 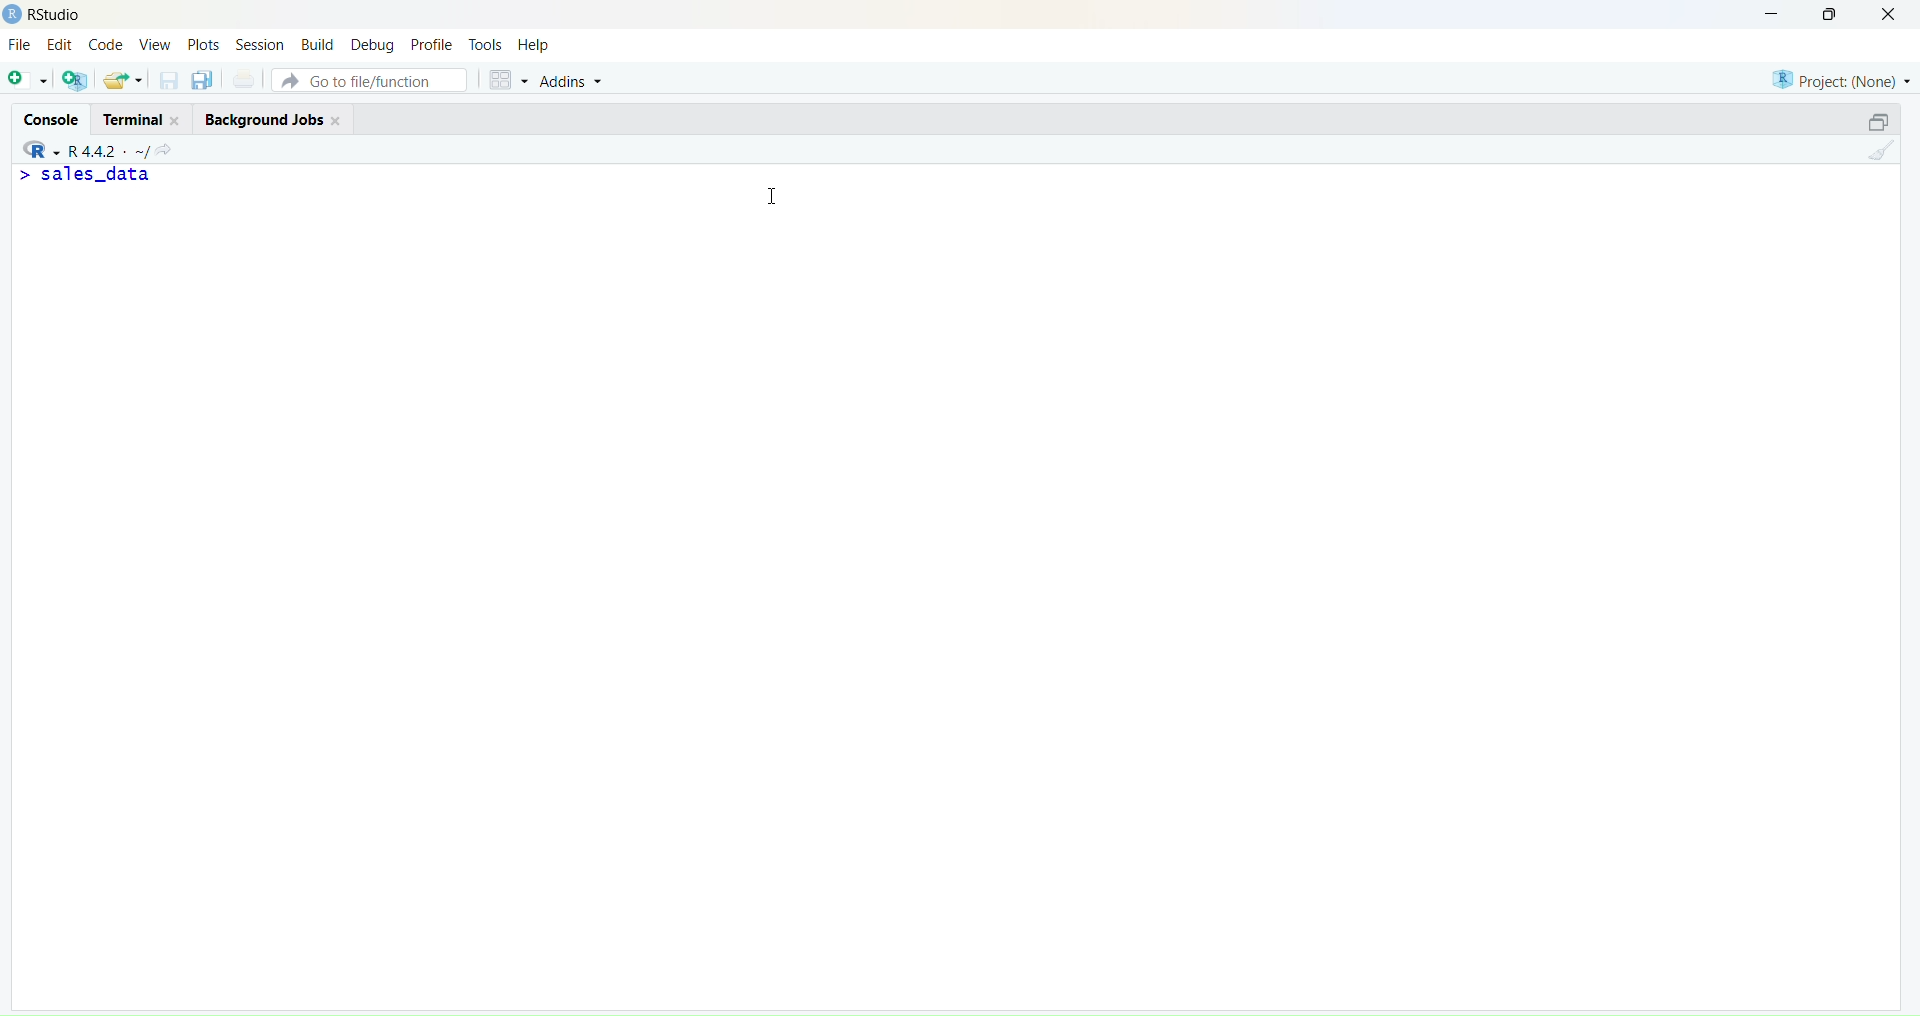 I want to click on tools, so click(x=485, y=44).